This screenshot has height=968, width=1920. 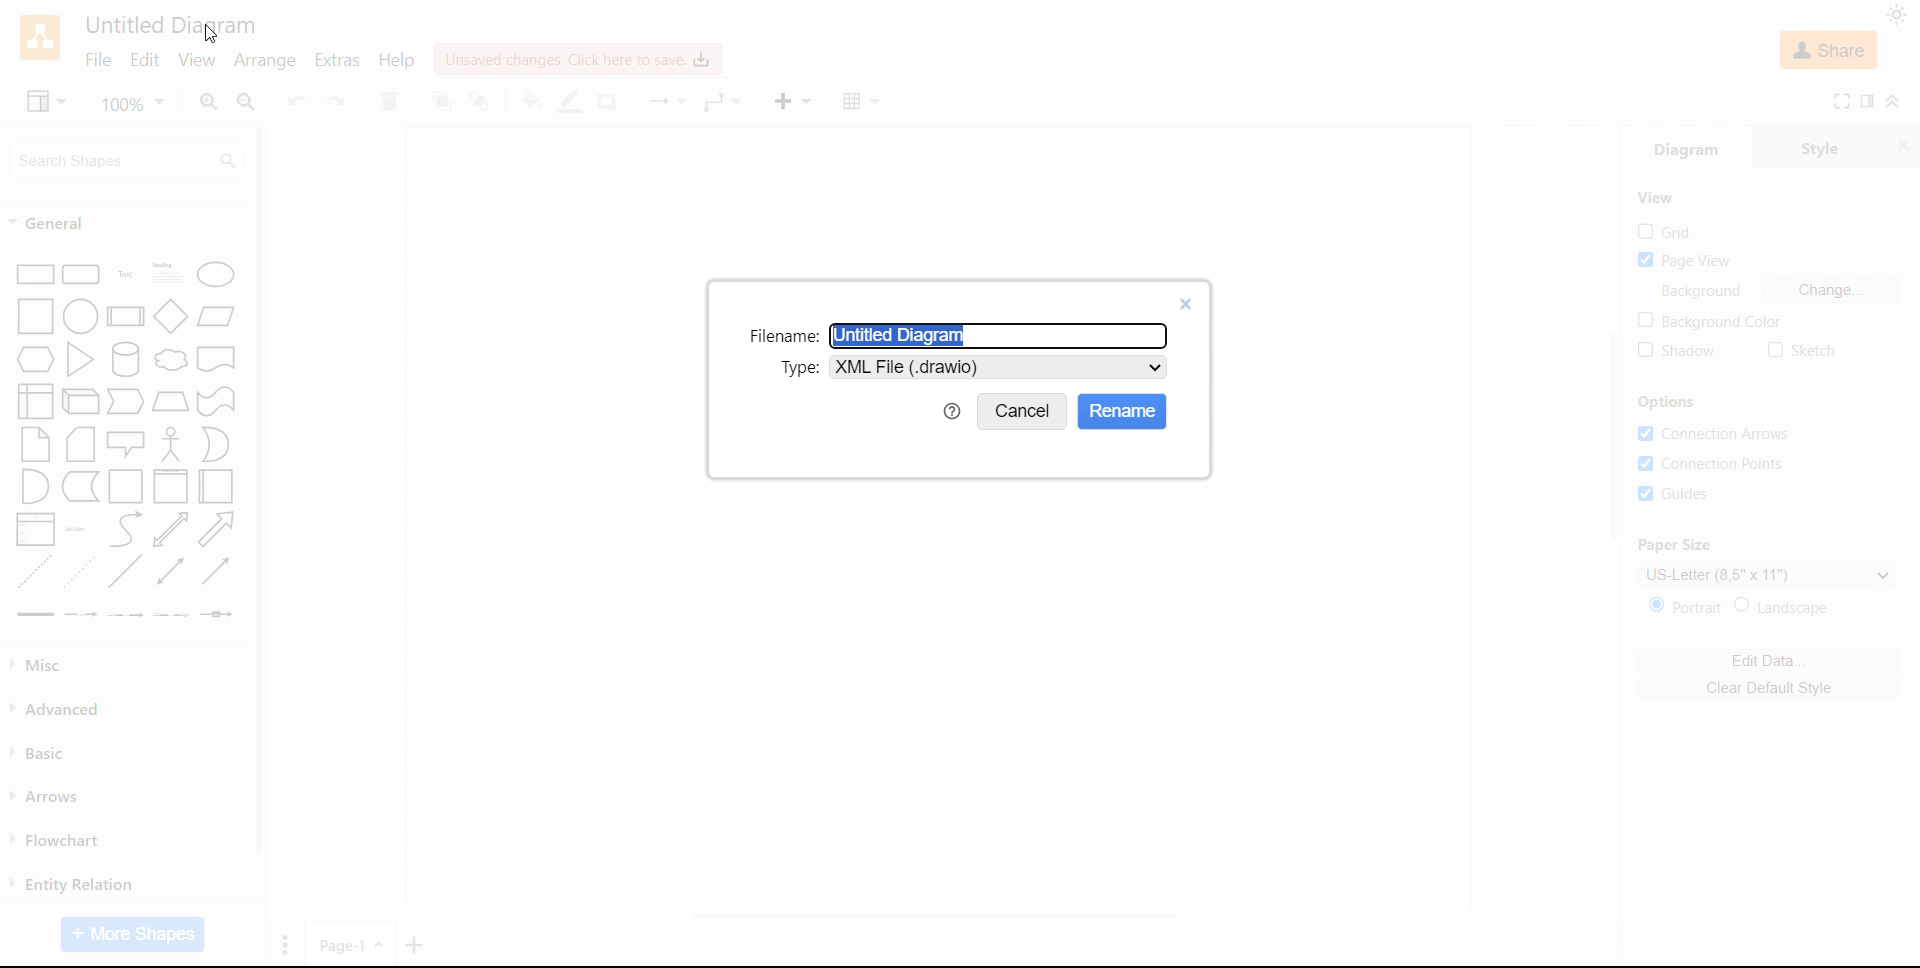 I want to click on Collapse , so click(x=1896, y=100).